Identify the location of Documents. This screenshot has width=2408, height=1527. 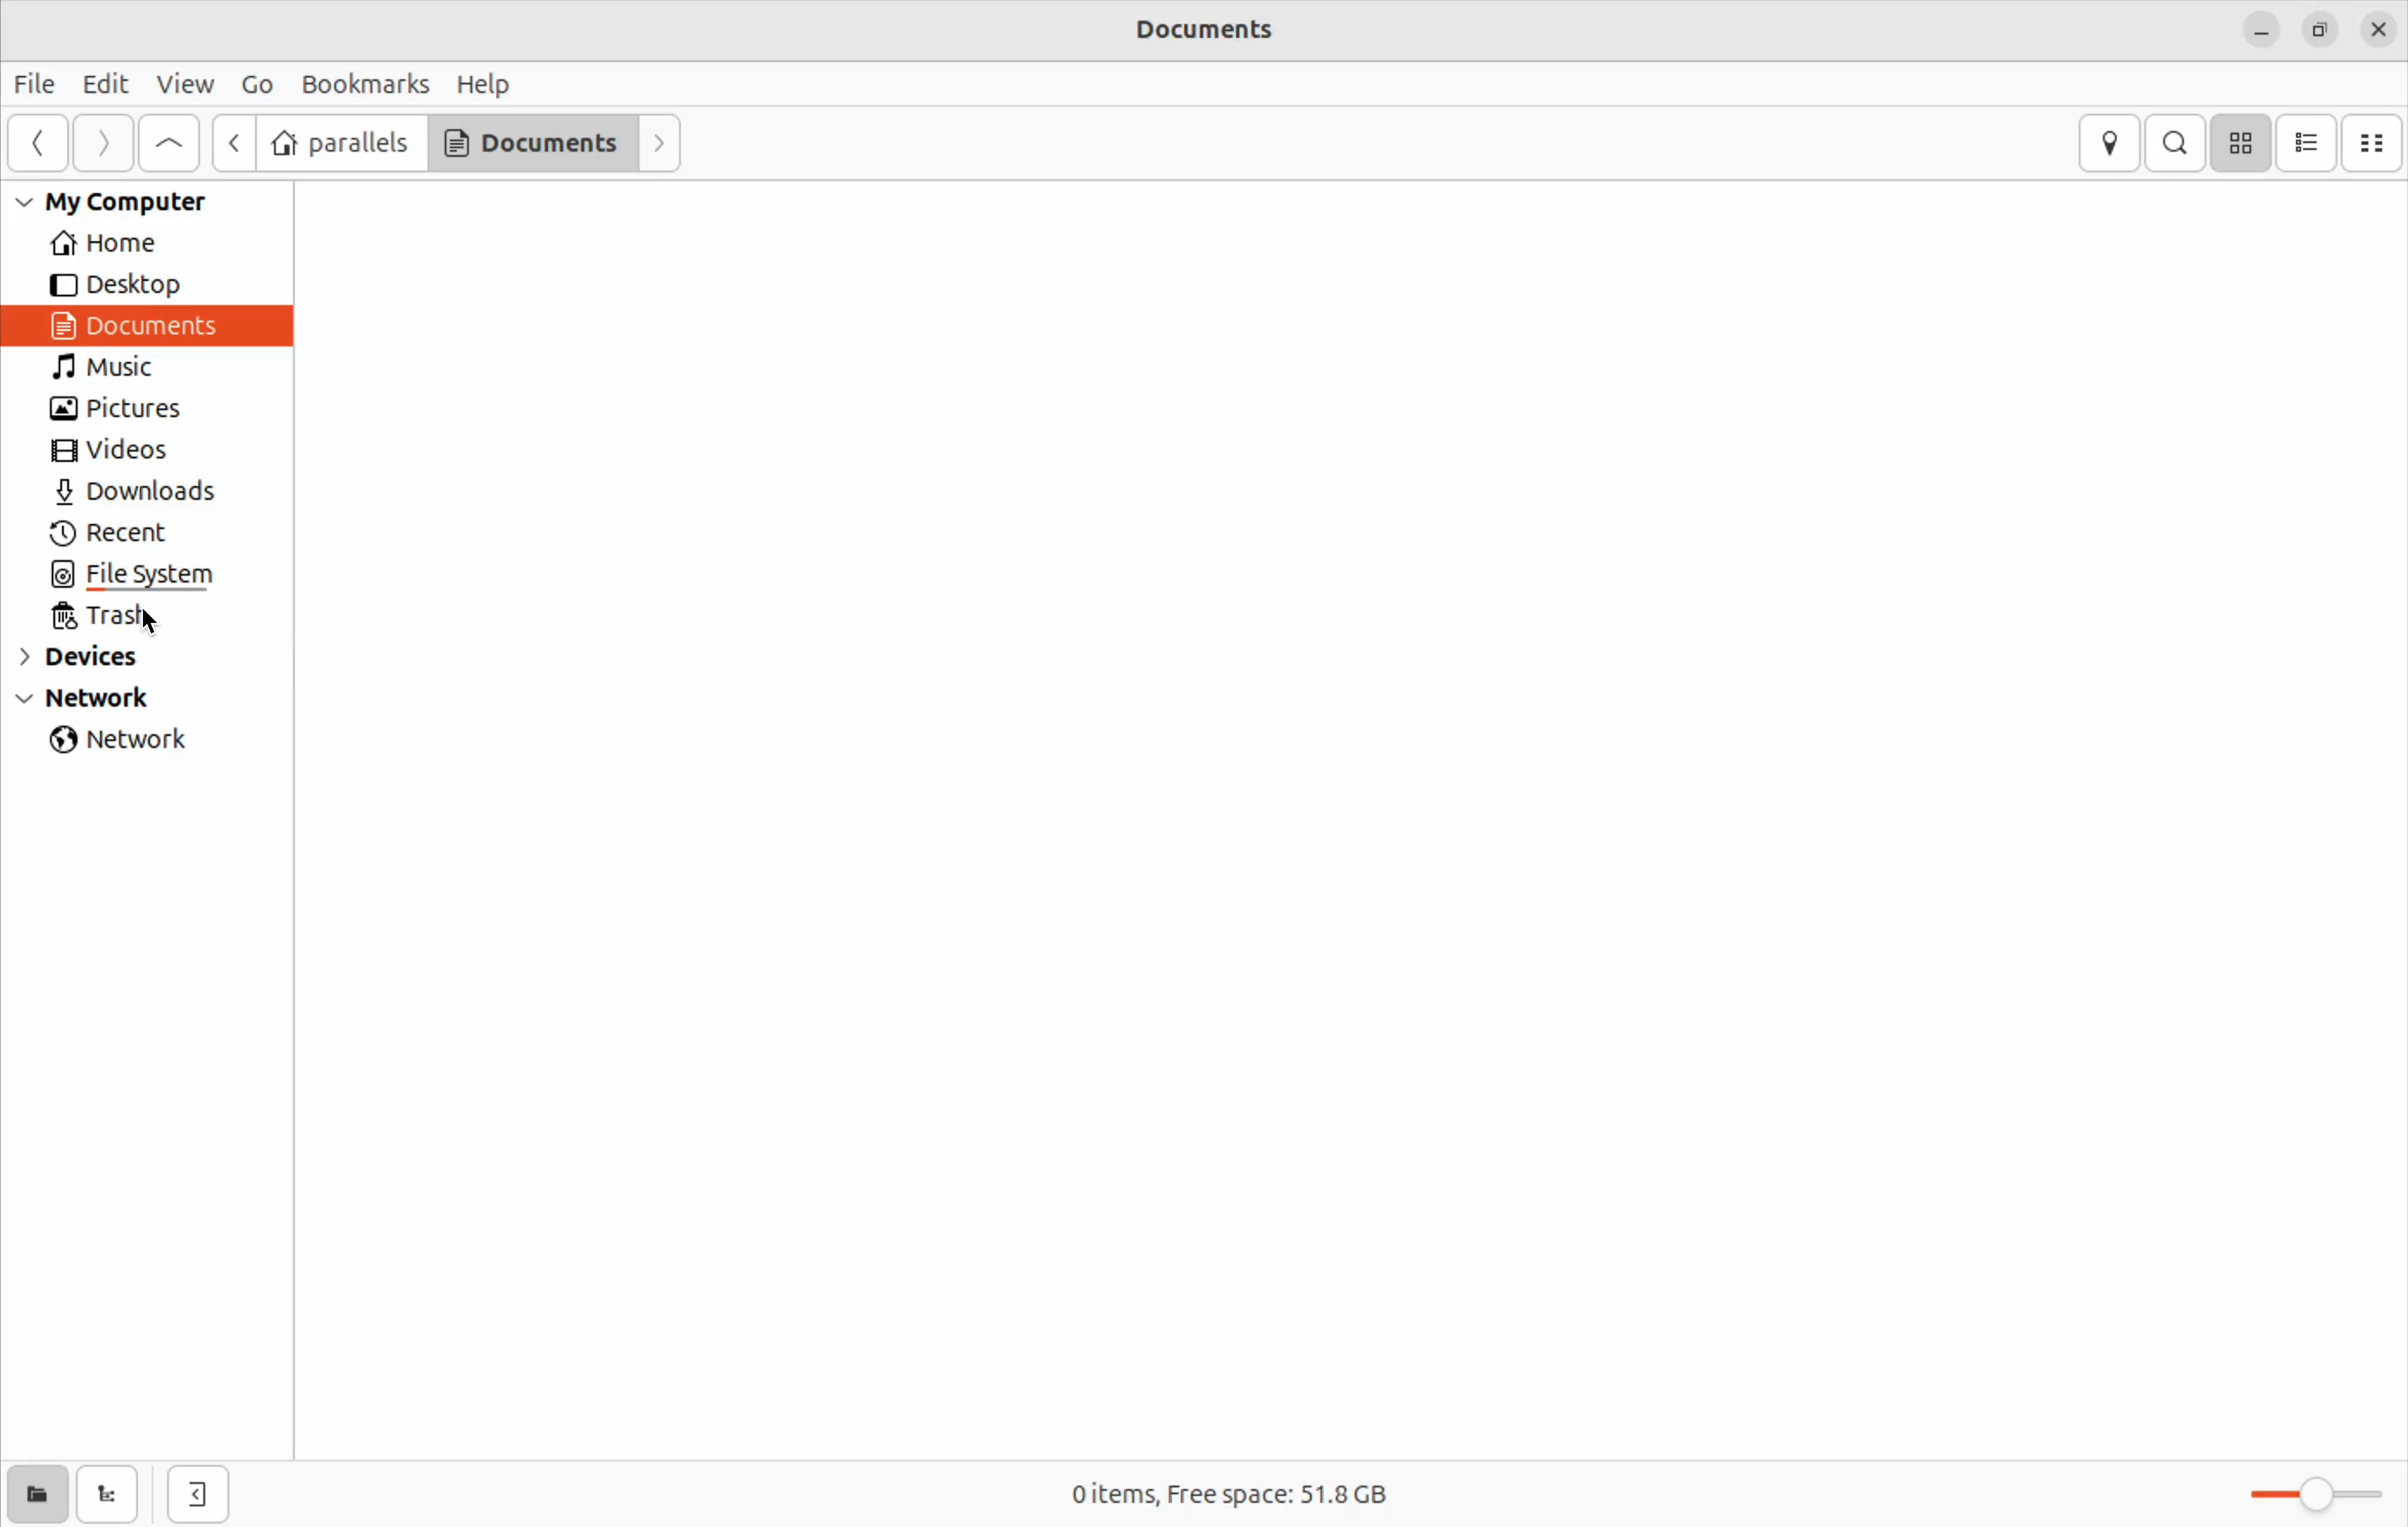
(139, 323).